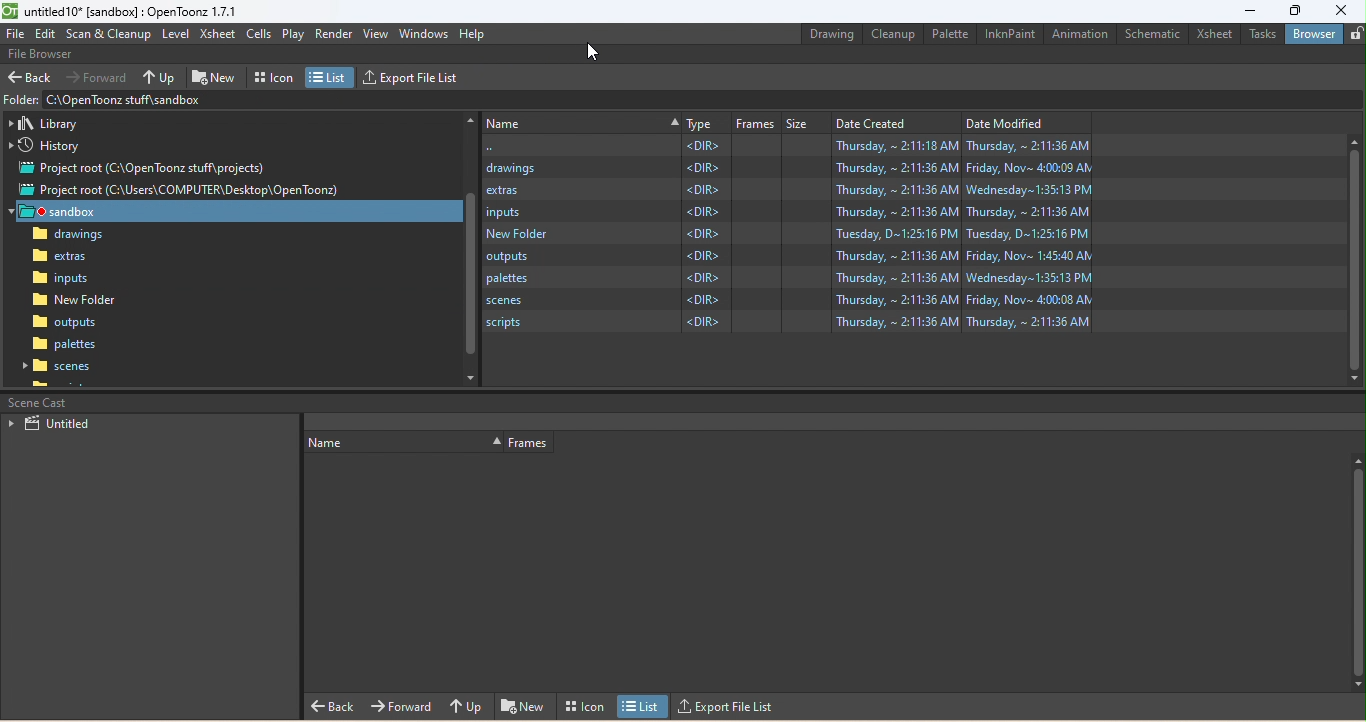 The width and height of the screenshot is (1366, 722). I want to click on list , so click(645, 707).